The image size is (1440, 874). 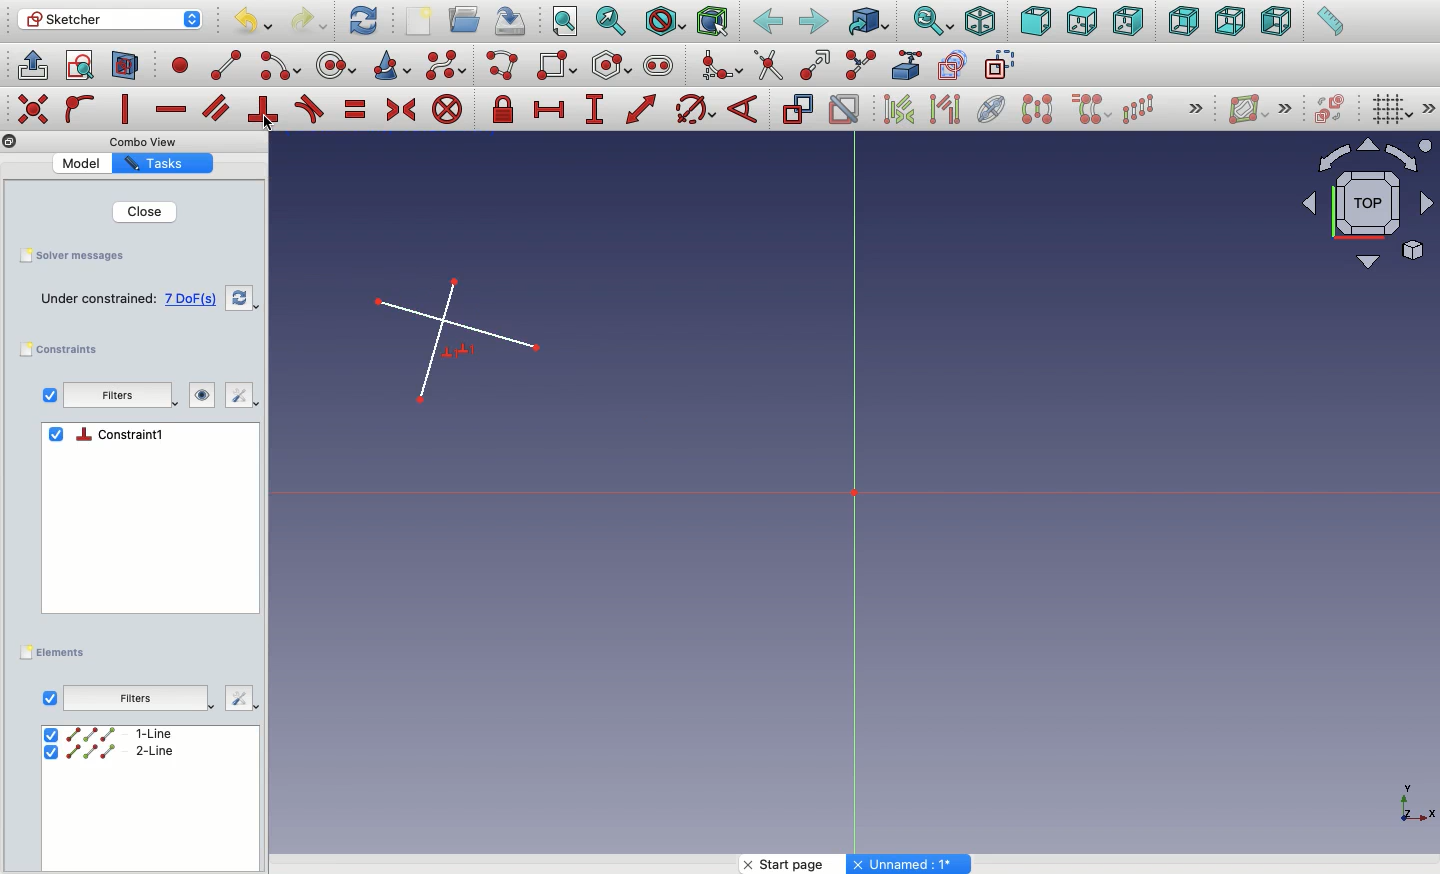 I want to click on View, so click(x=49, y=697).